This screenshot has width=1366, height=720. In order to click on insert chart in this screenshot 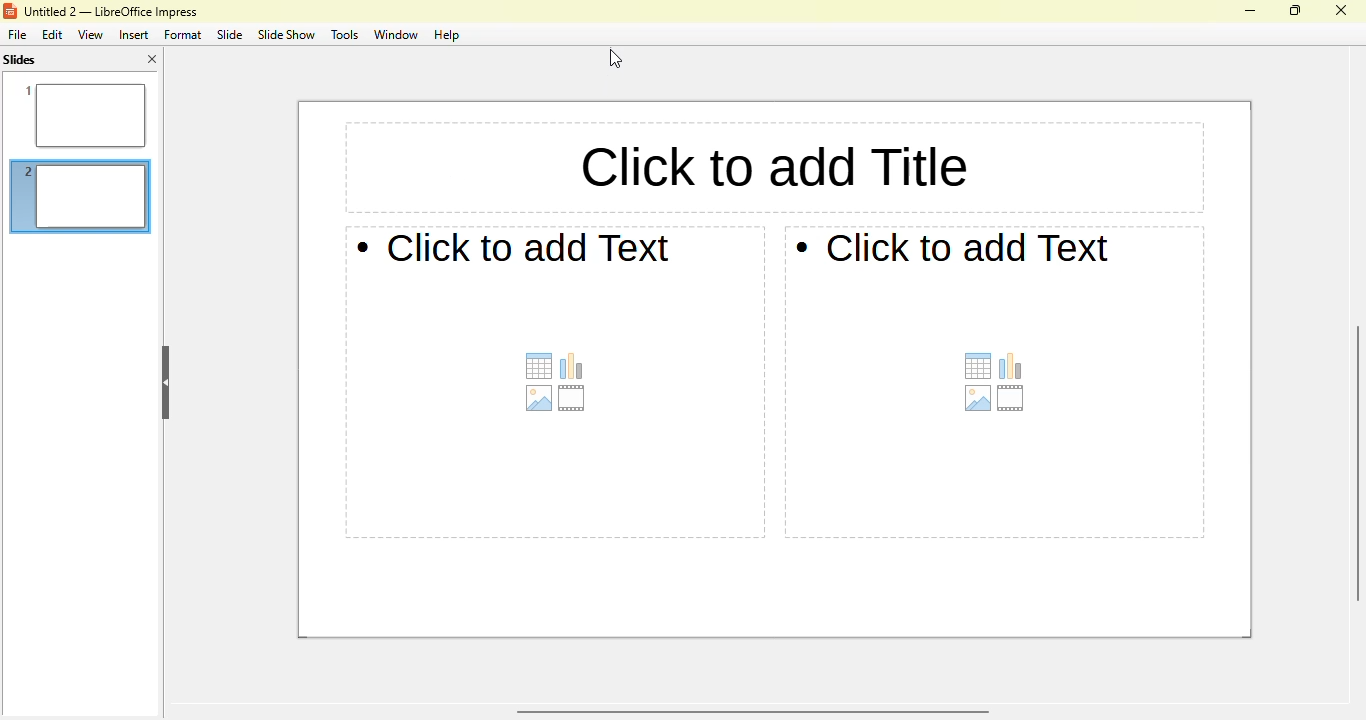, I will do `click(1010, 366)`.